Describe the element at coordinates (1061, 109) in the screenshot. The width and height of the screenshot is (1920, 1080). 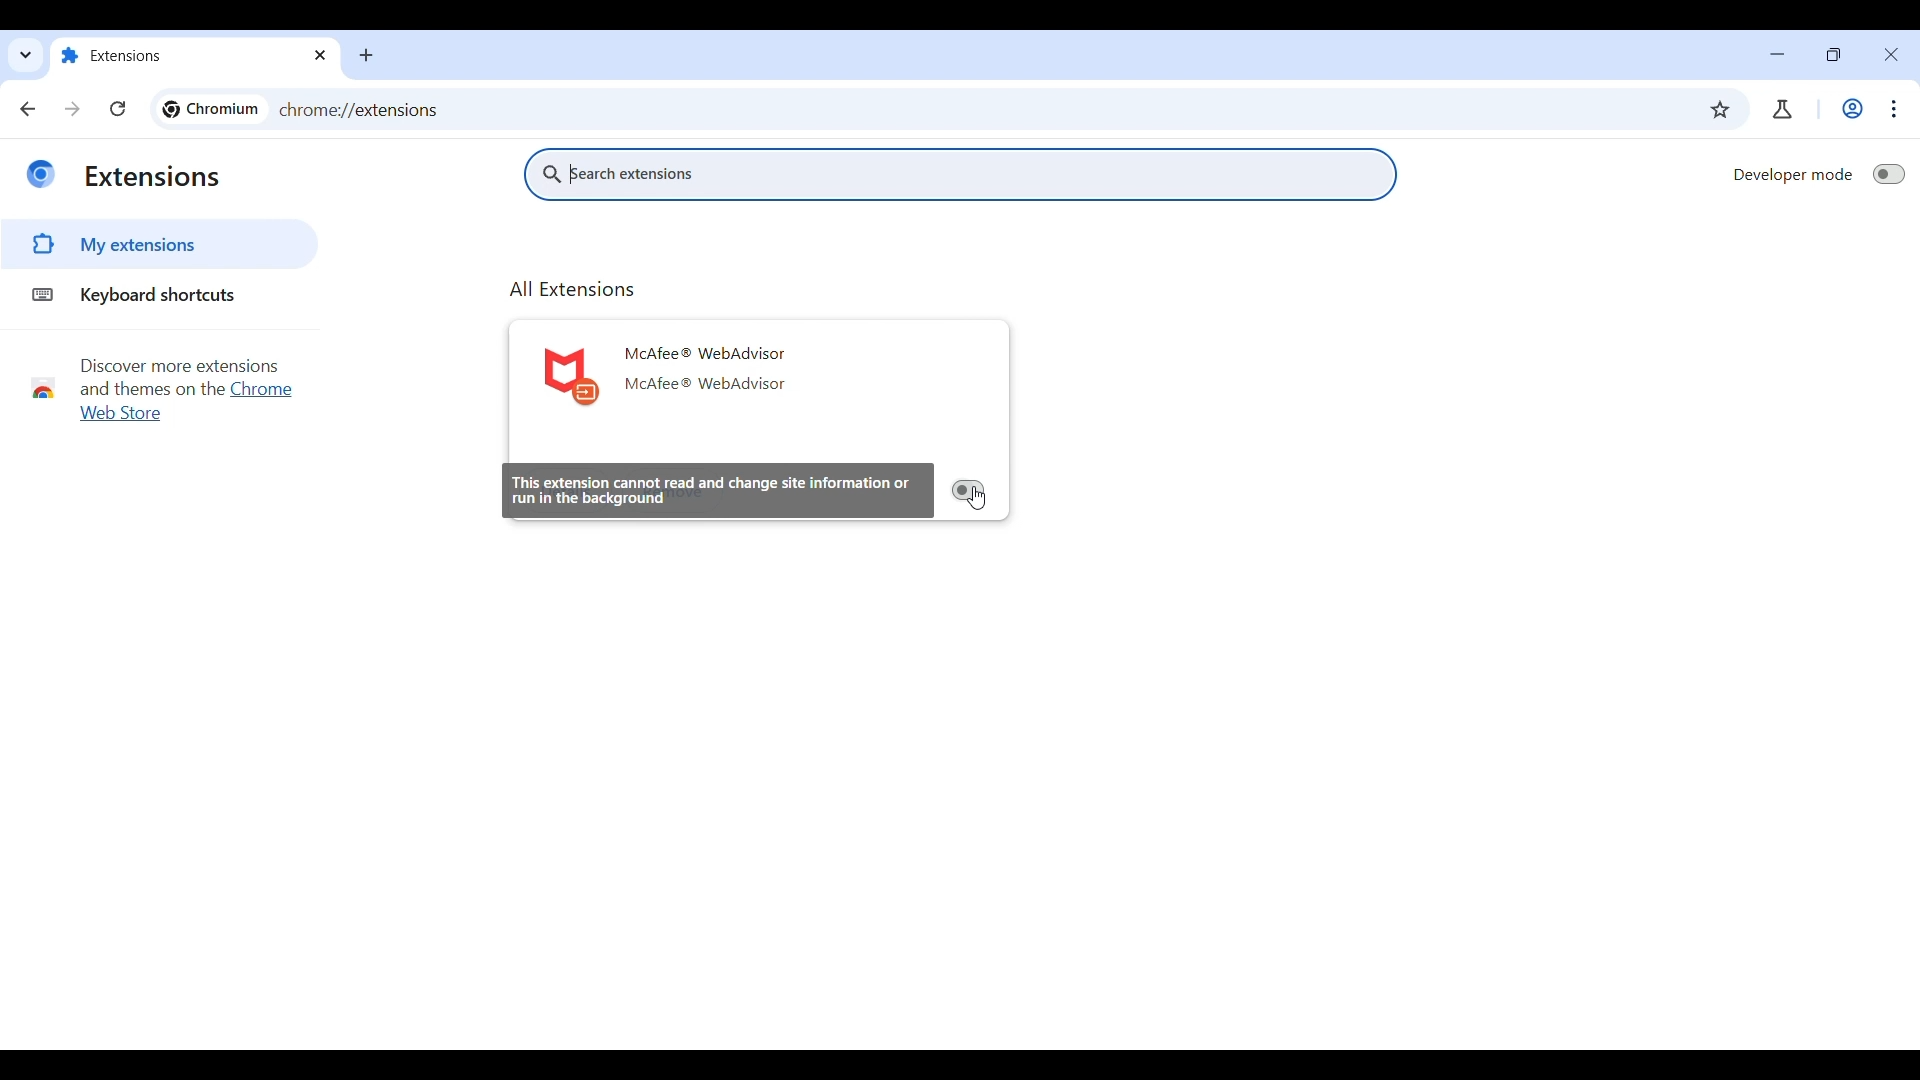
I see `Search Google or enter web link` at that location.